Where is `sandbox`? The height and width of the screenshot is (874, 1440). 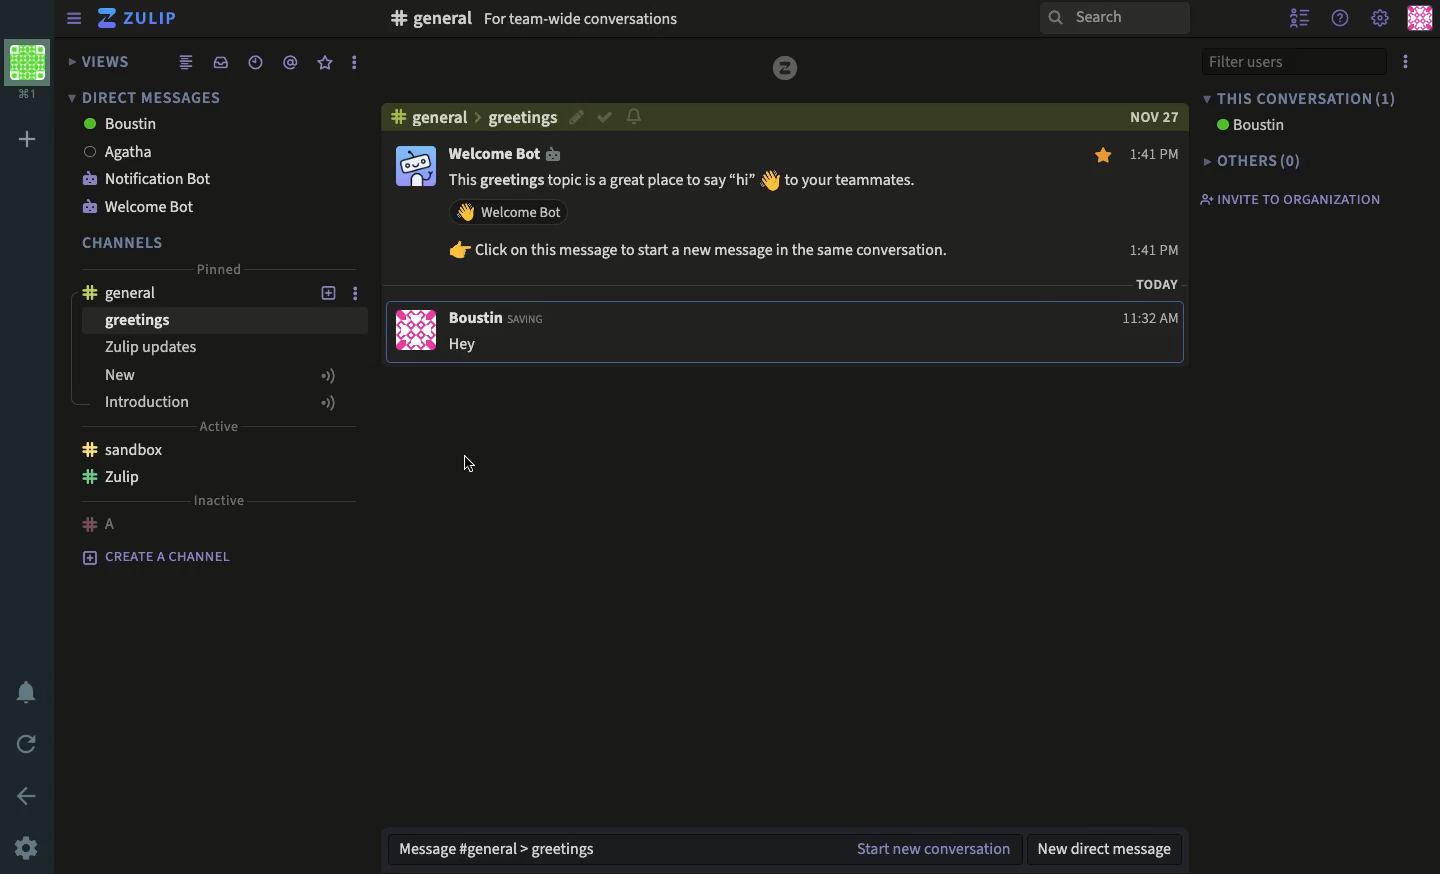 sandbox is located at coordinates (123, 449).